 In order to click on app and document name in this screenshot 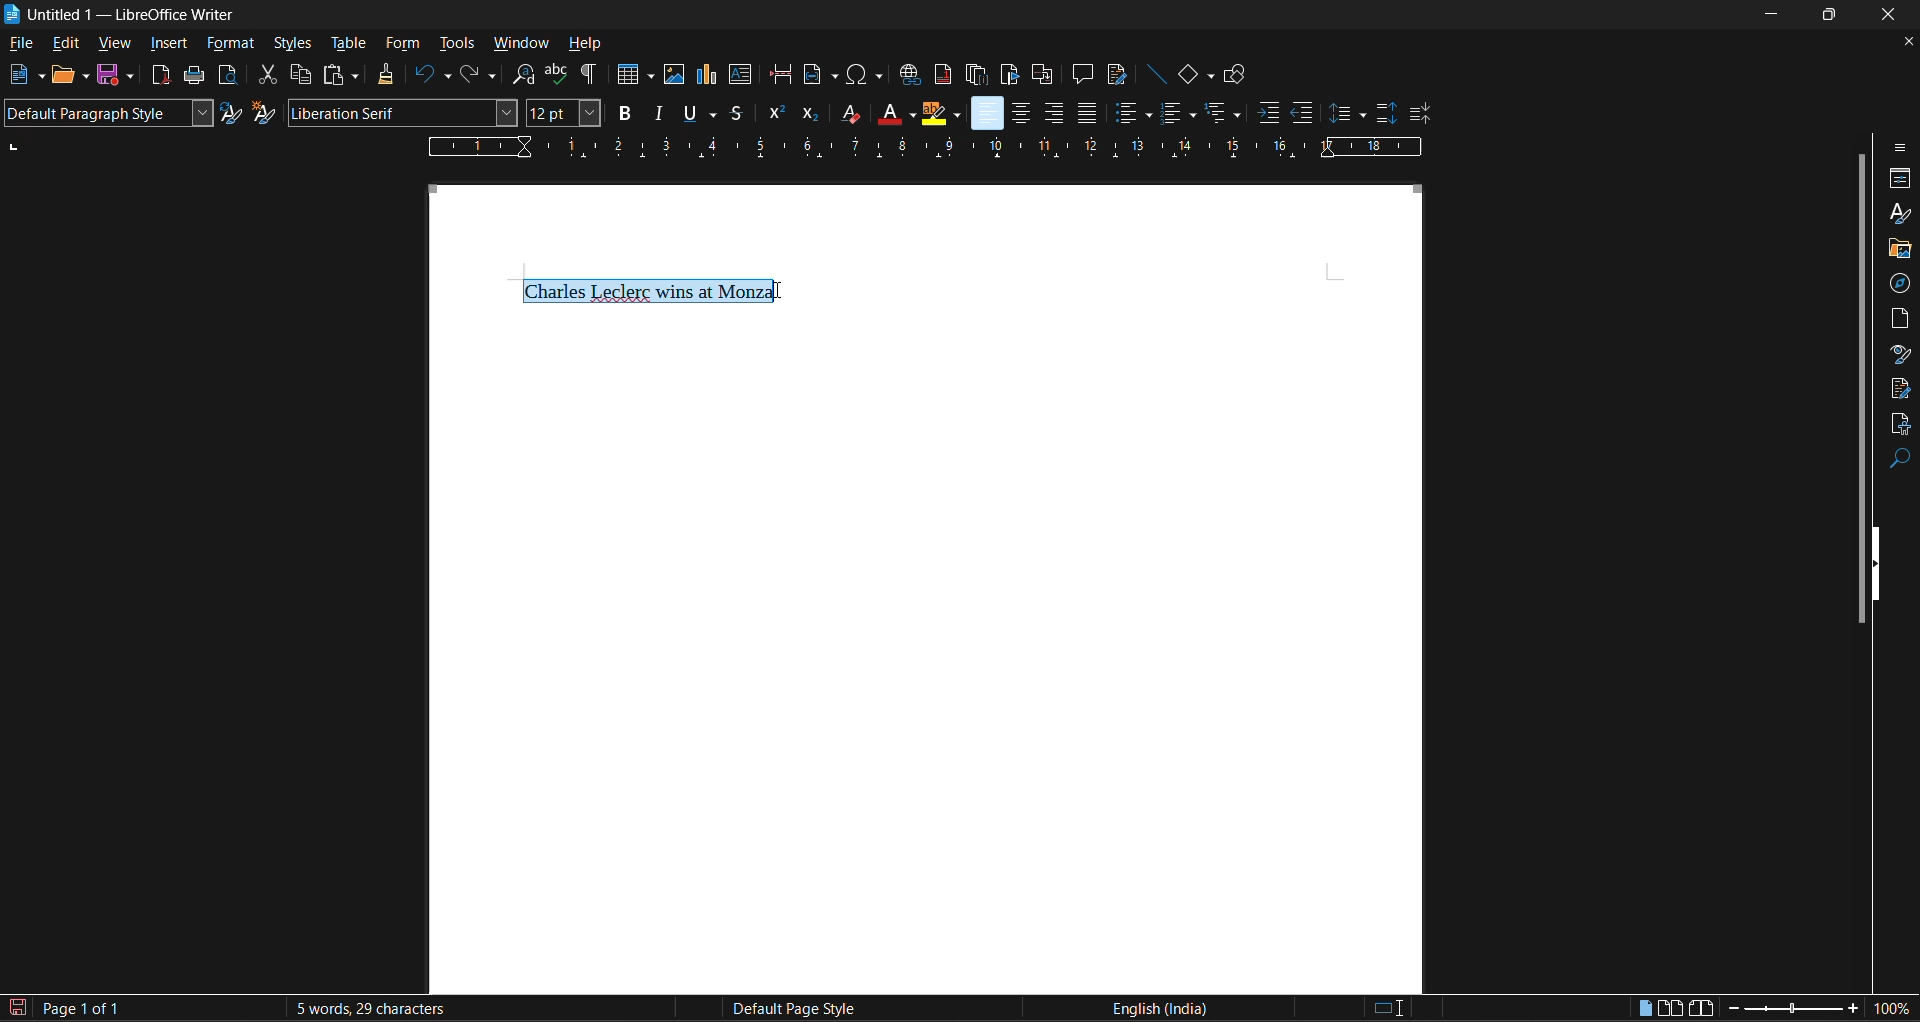, I will do `click(125, 14)`.